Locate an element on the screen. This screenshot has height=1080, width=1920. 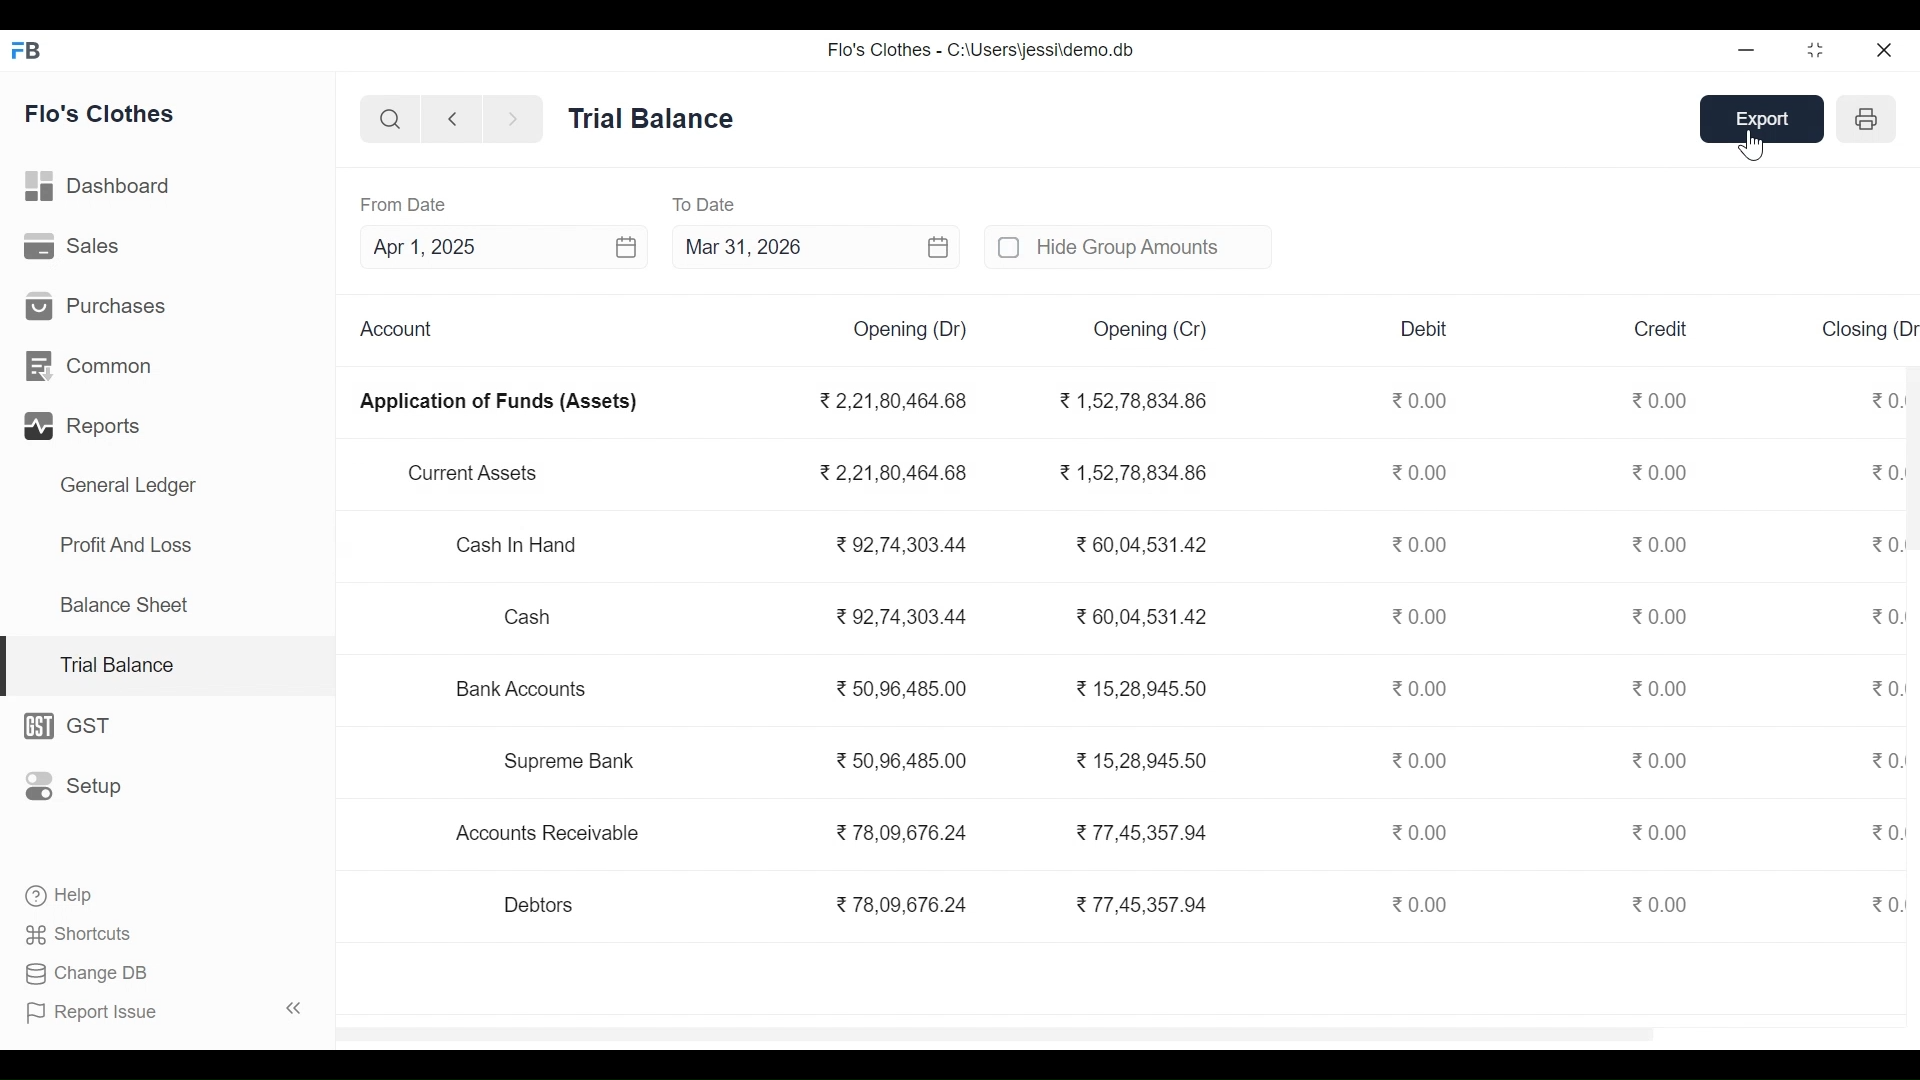
Bank Accounts is located at coordinates (524, 688).